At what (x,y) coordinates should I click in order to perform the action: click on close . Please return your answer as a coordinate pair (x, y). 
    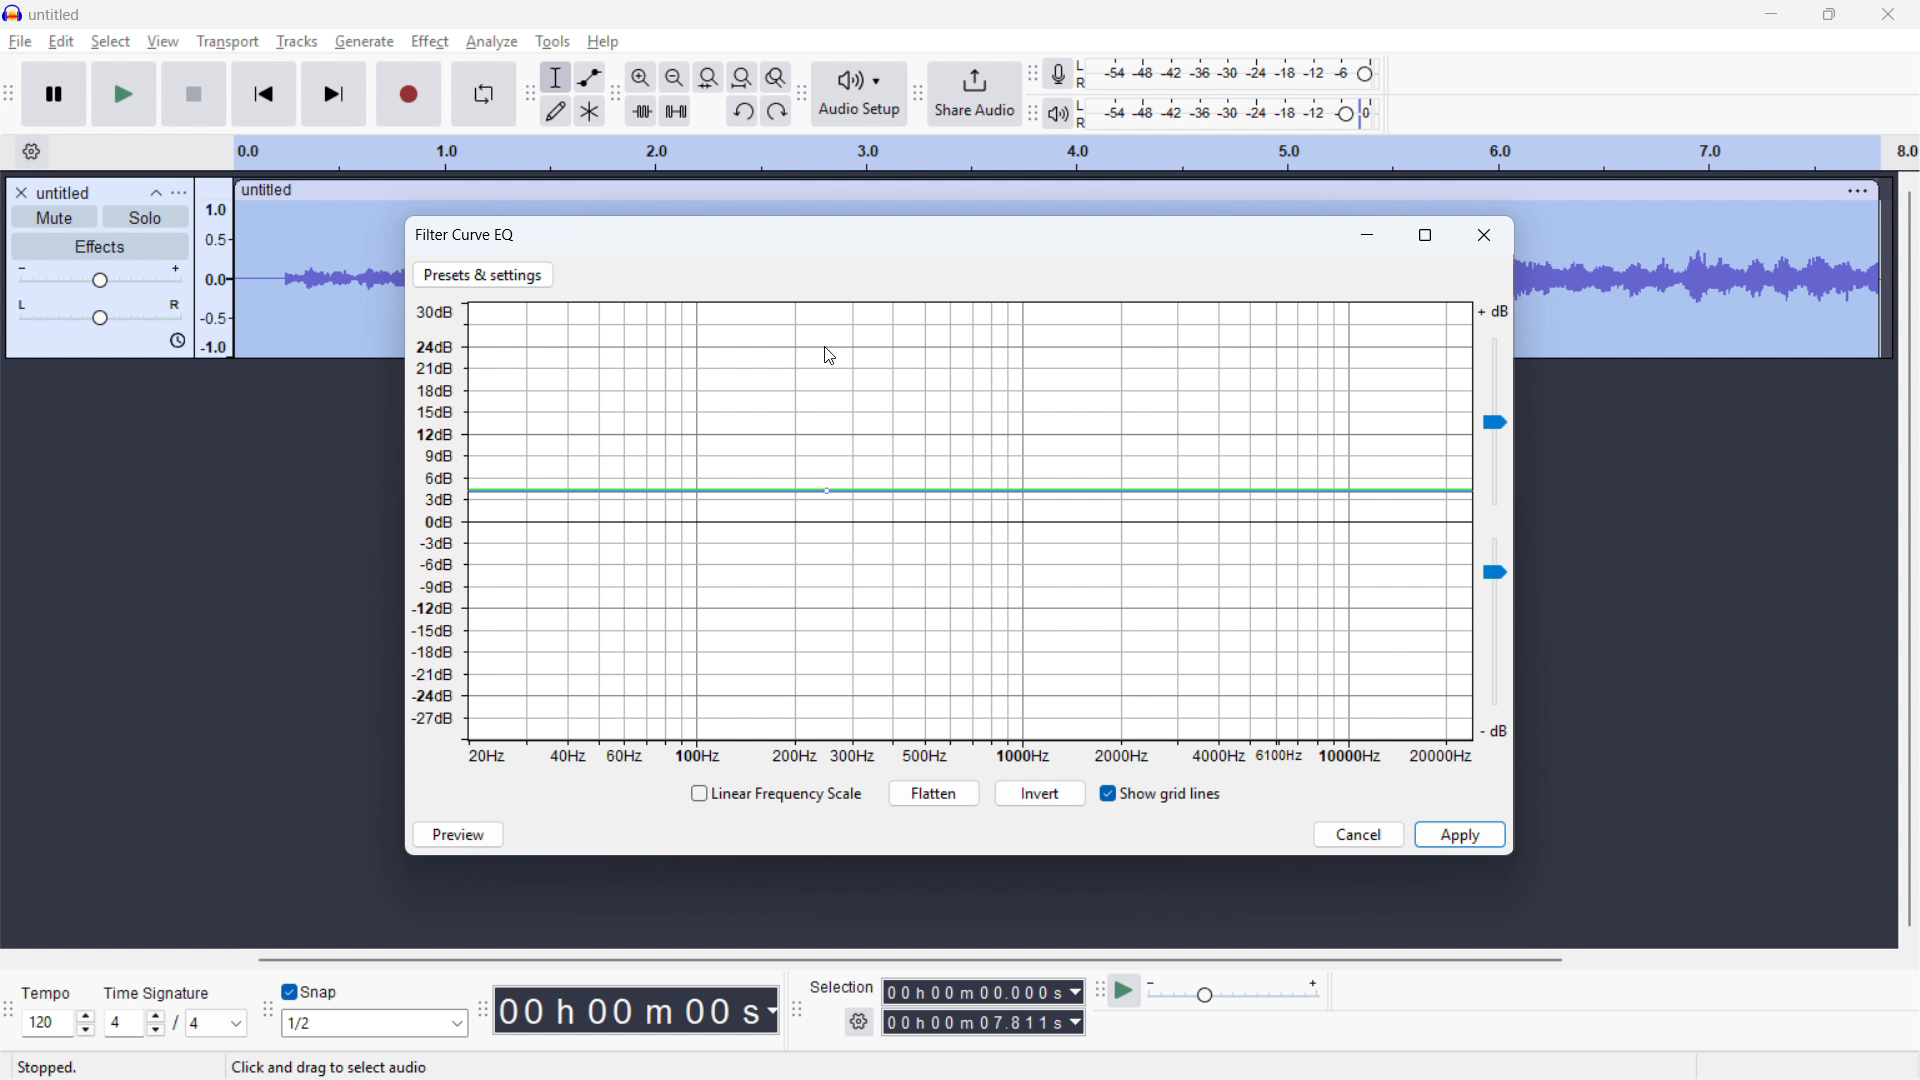
    Looking at the image, I should click on (1485, 235).